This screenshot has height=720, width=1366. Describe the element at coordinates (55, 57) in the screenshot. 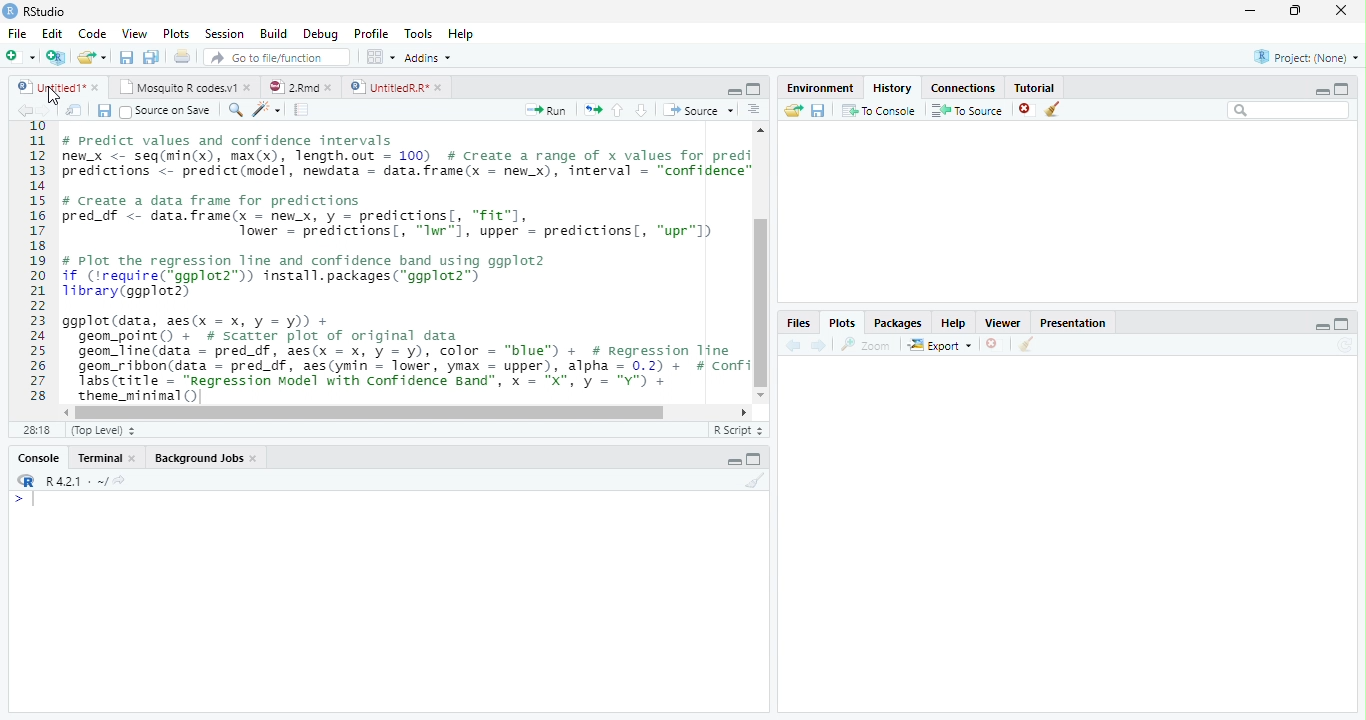

I see `Create a project` at that location.